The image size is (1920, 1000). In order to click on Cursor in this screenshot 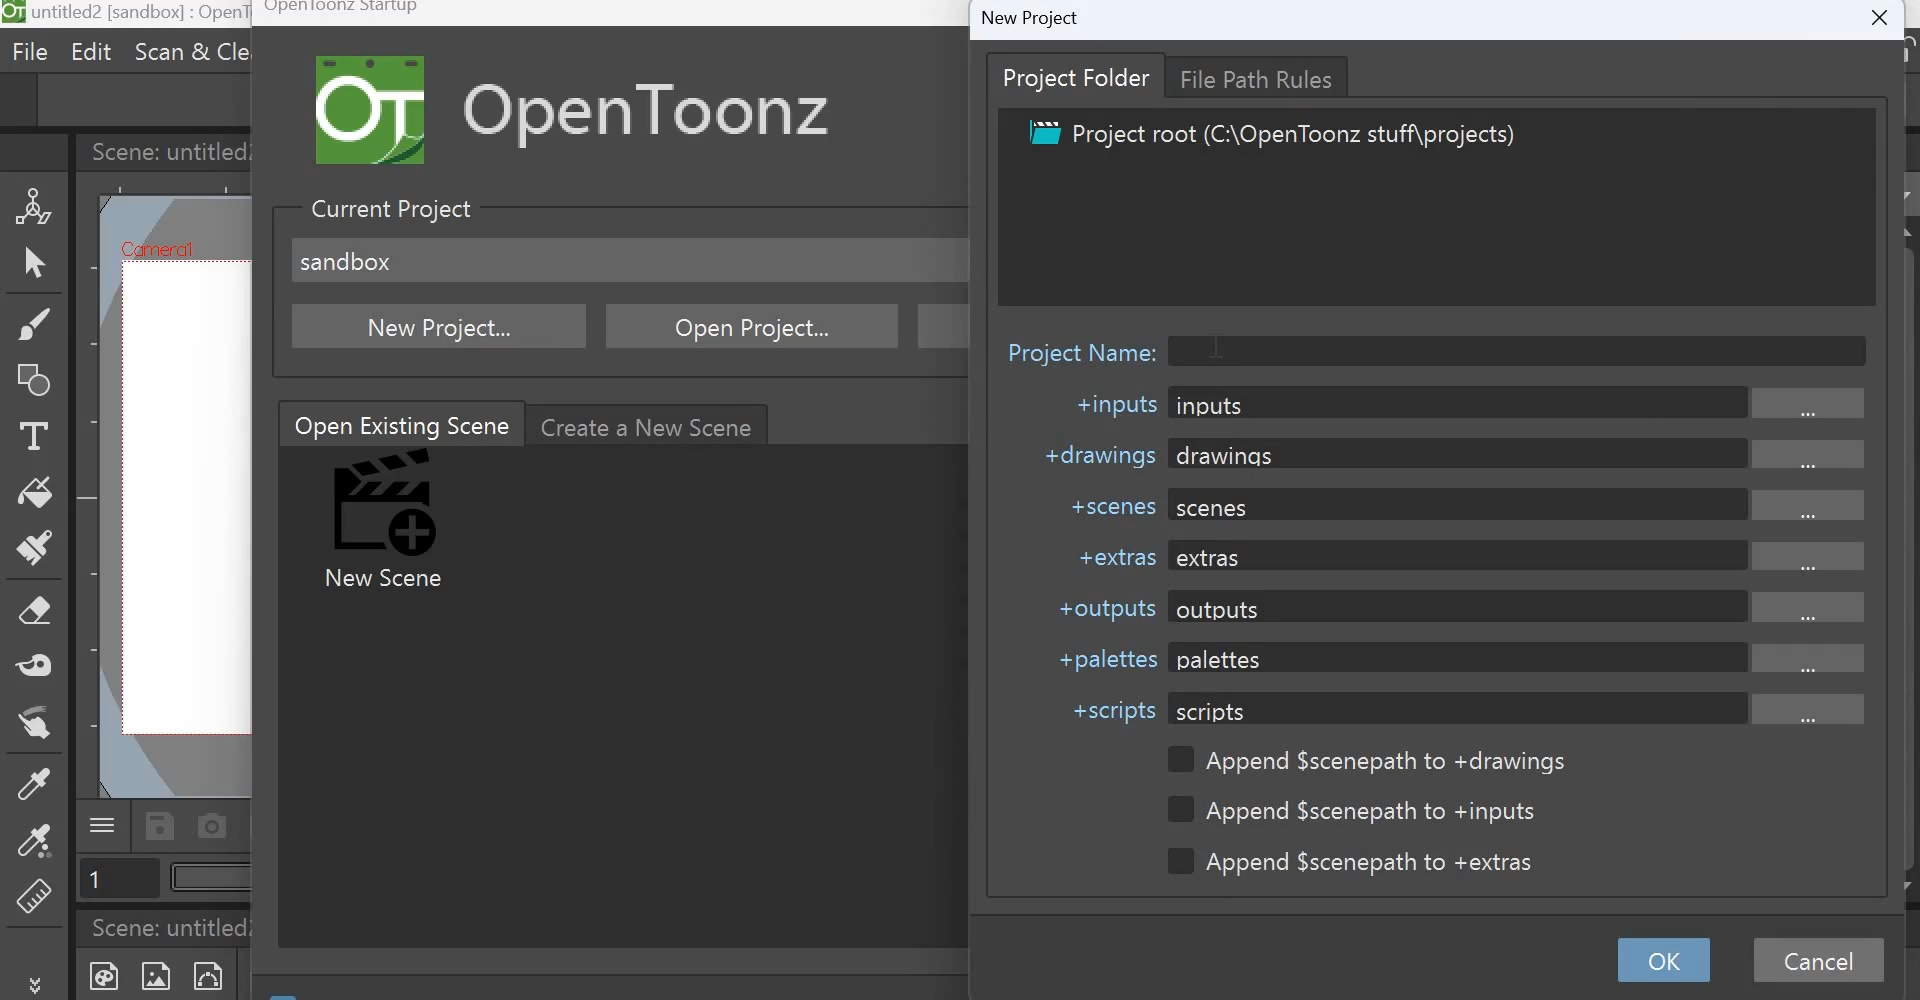, I will do `click(1219, 340)`.